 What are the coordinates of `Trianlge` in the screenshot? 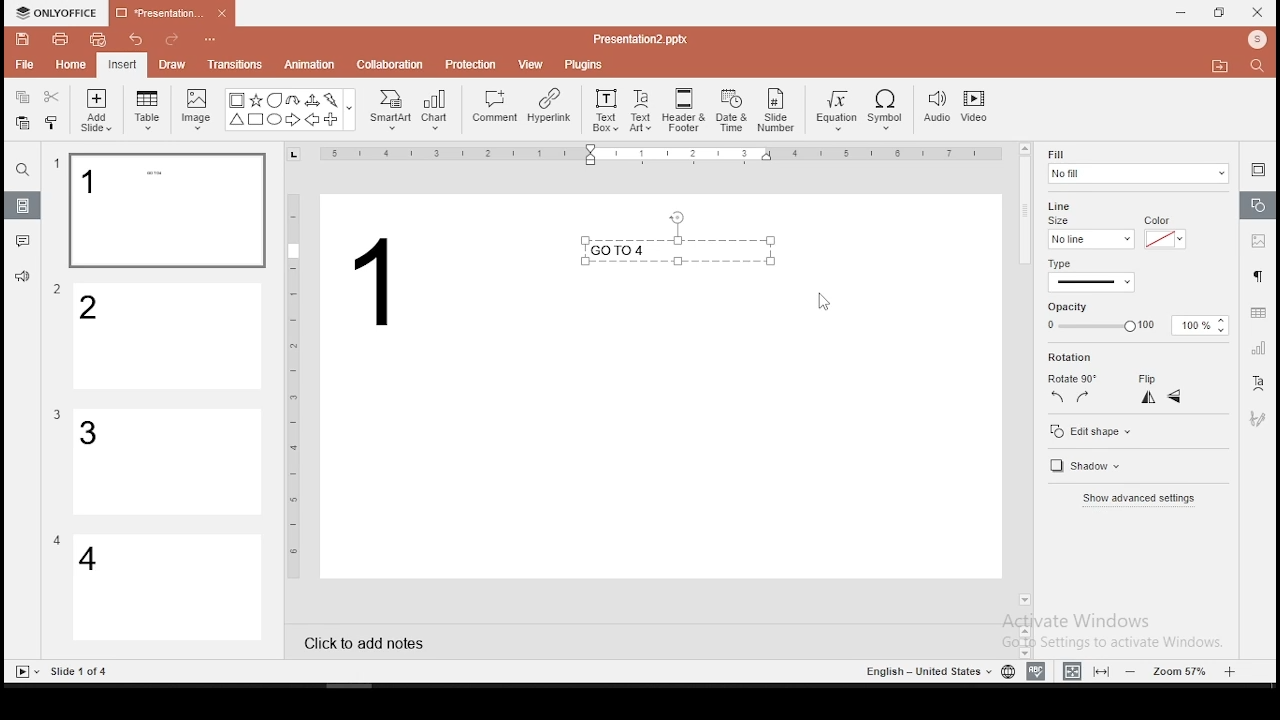 It's located at (236, 120).